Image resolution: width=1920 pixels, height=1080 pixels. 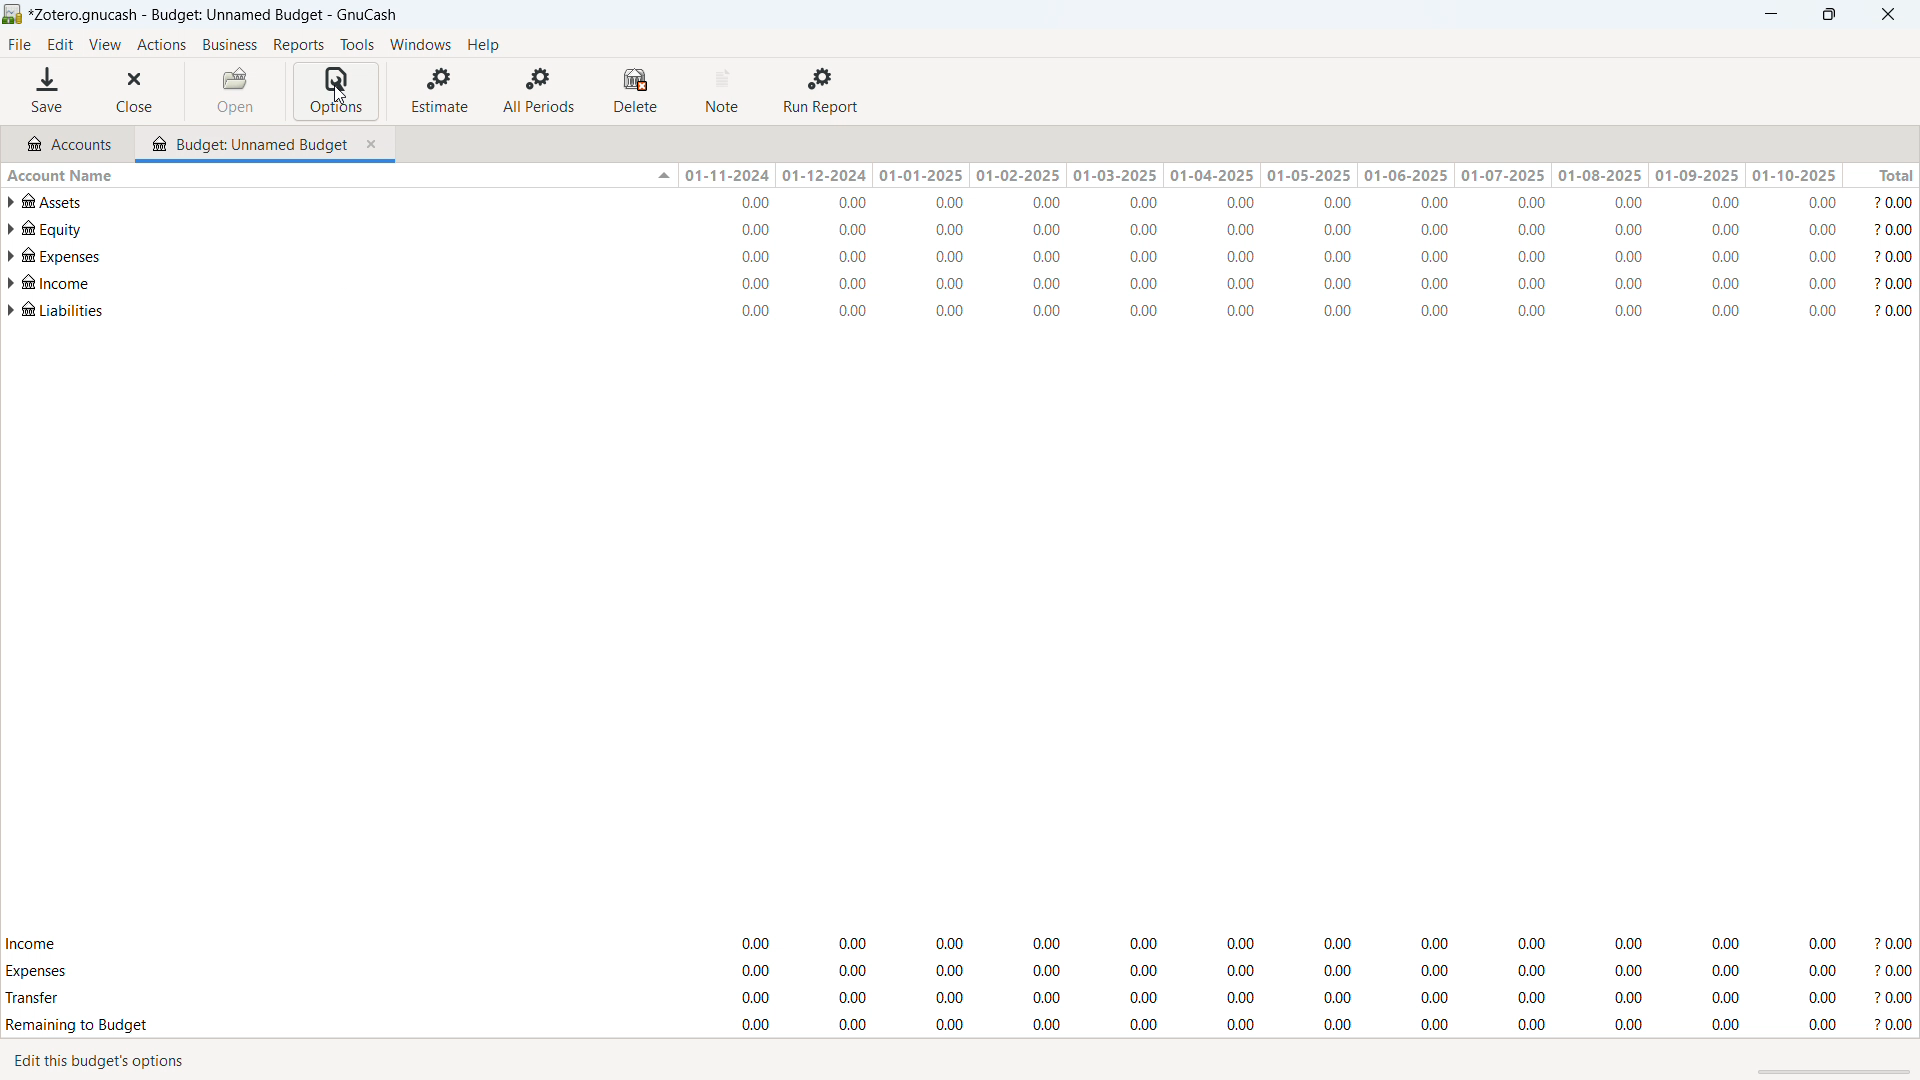 What do you see at coordinates (973, 282) in the screenshot?
I see `account statement for "Income"` at bounding box center [973, 282].